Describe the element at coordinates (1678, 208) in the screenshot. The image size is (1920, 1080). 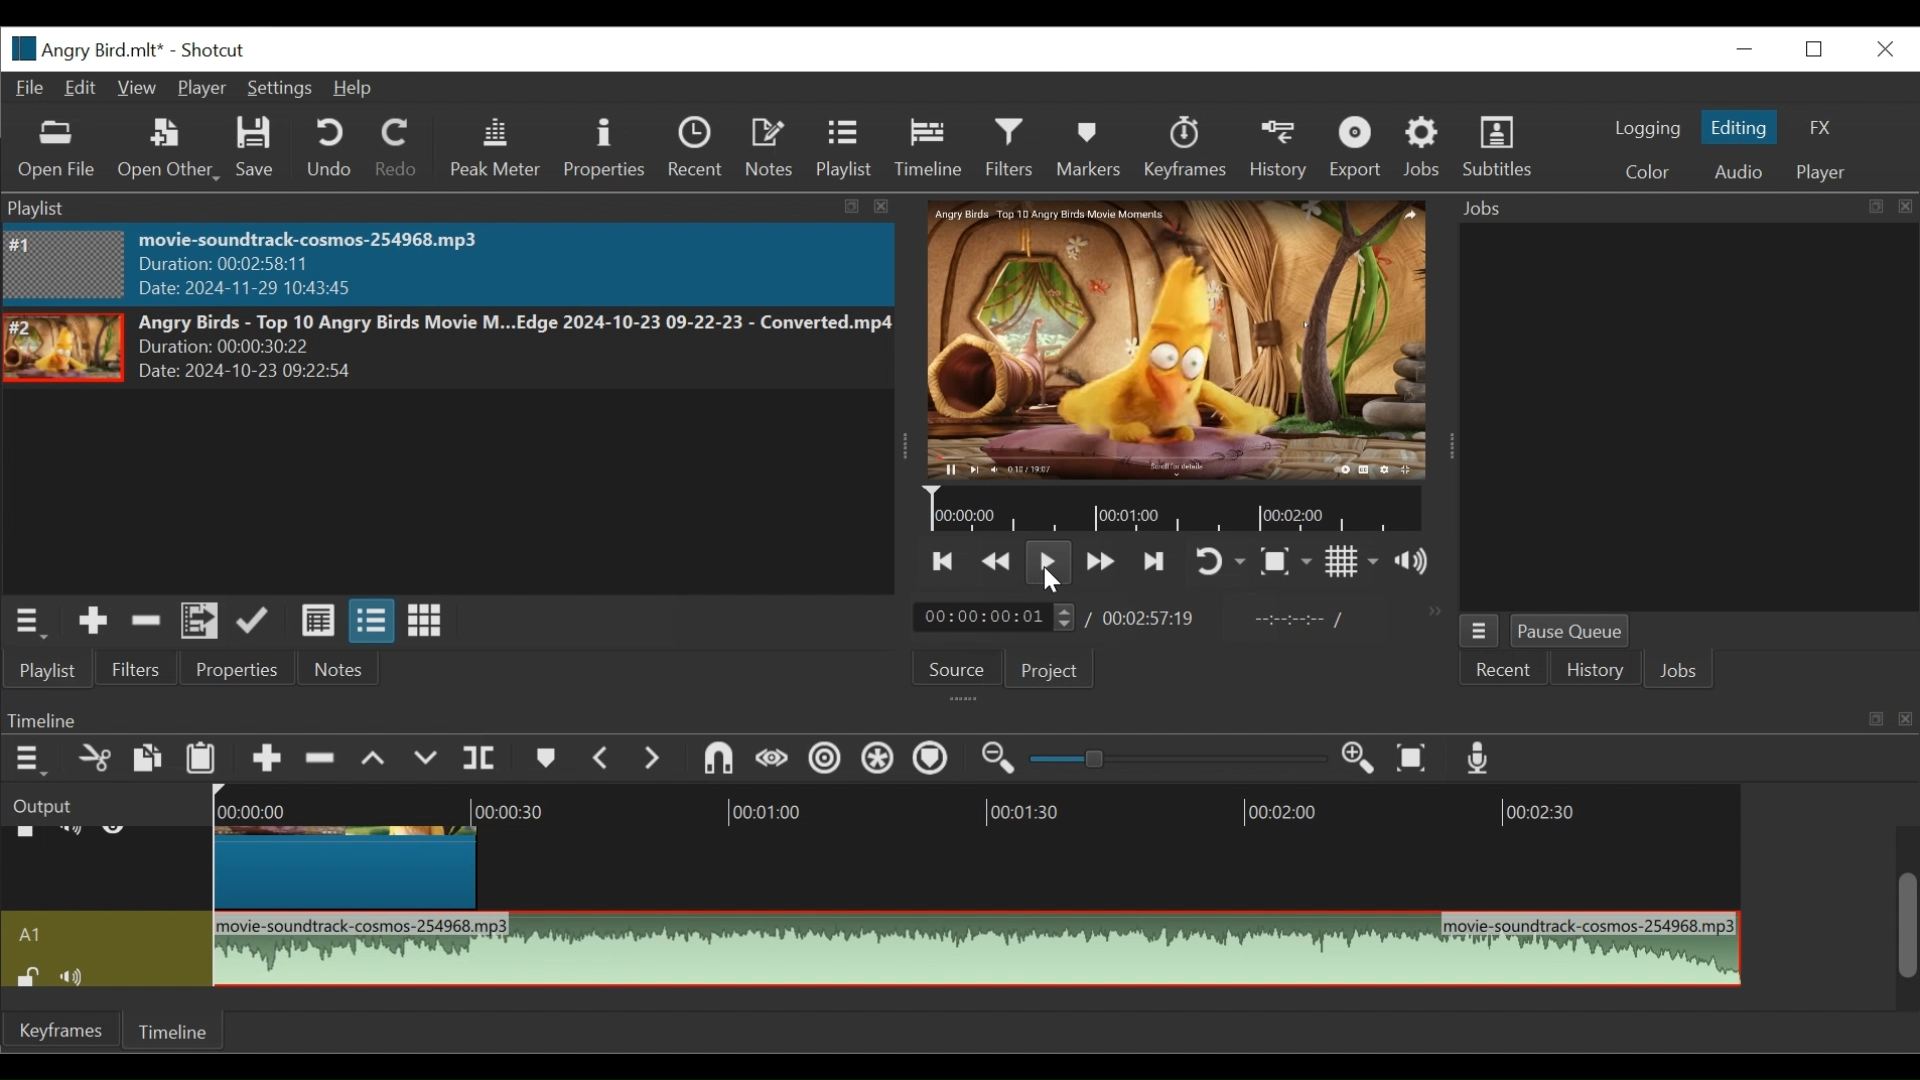
I see `Jobs Panel` at that location.